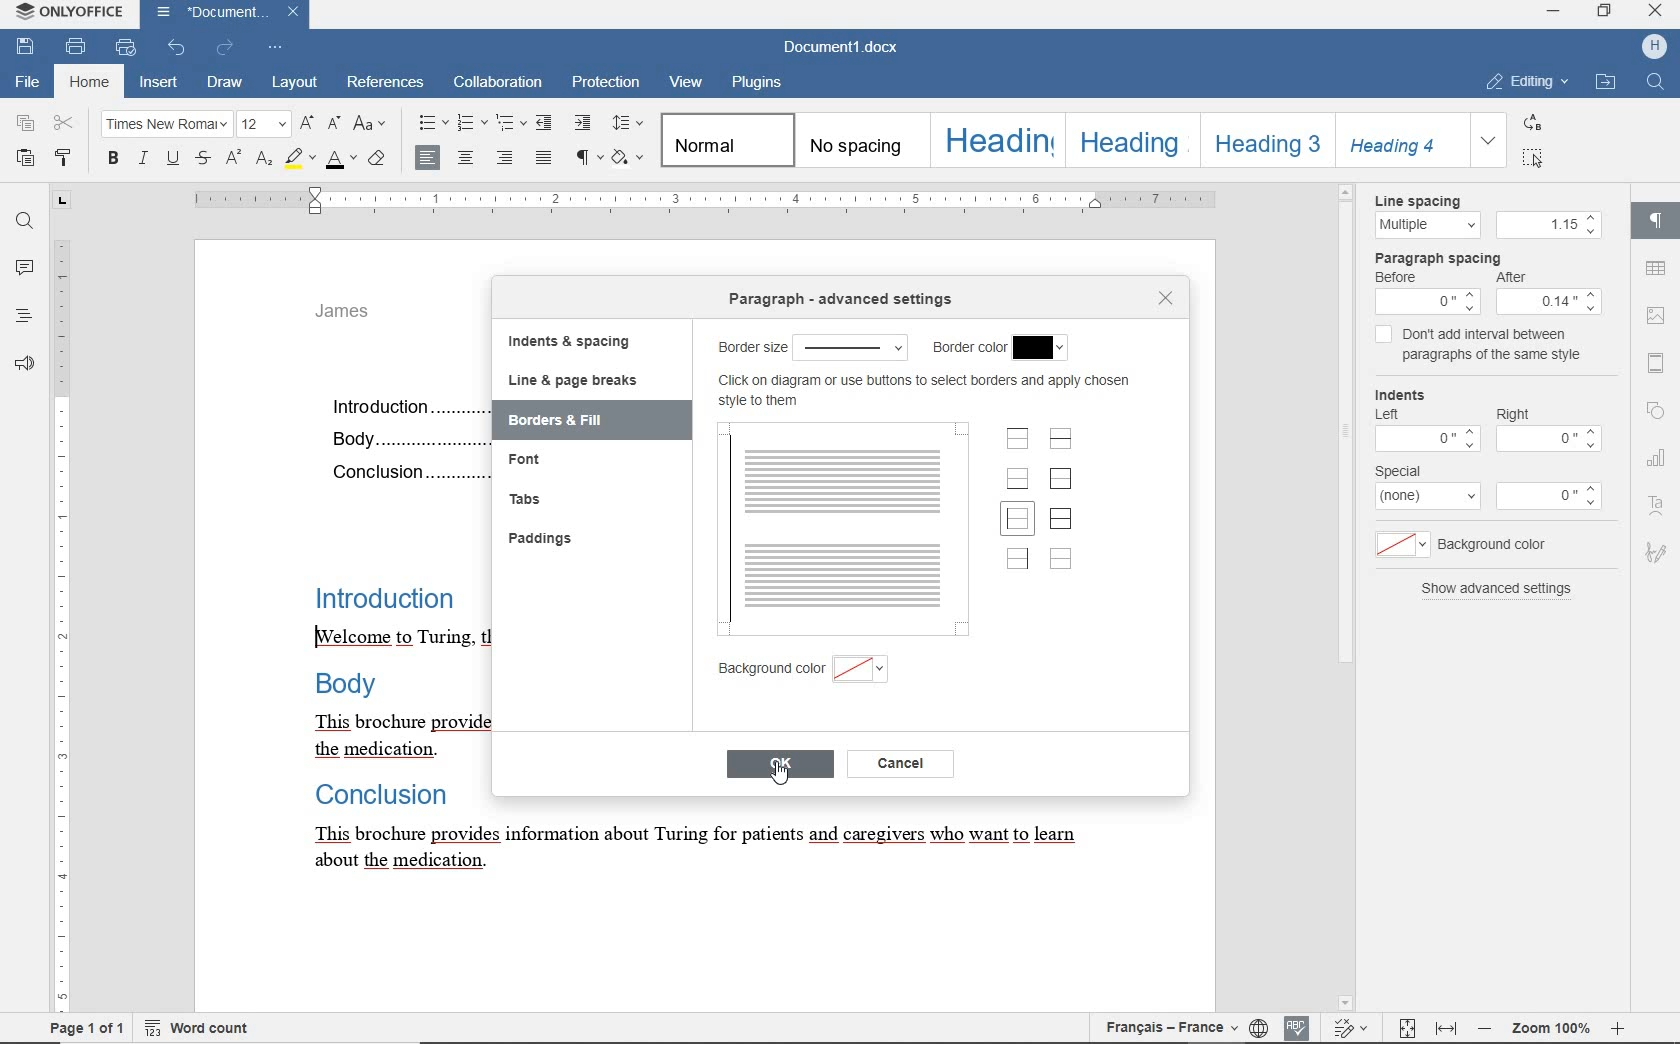 The image size is (1680, 1044). Describe the element at coordinates (265, 161) in the screenshot. I see `subscript` at that location.